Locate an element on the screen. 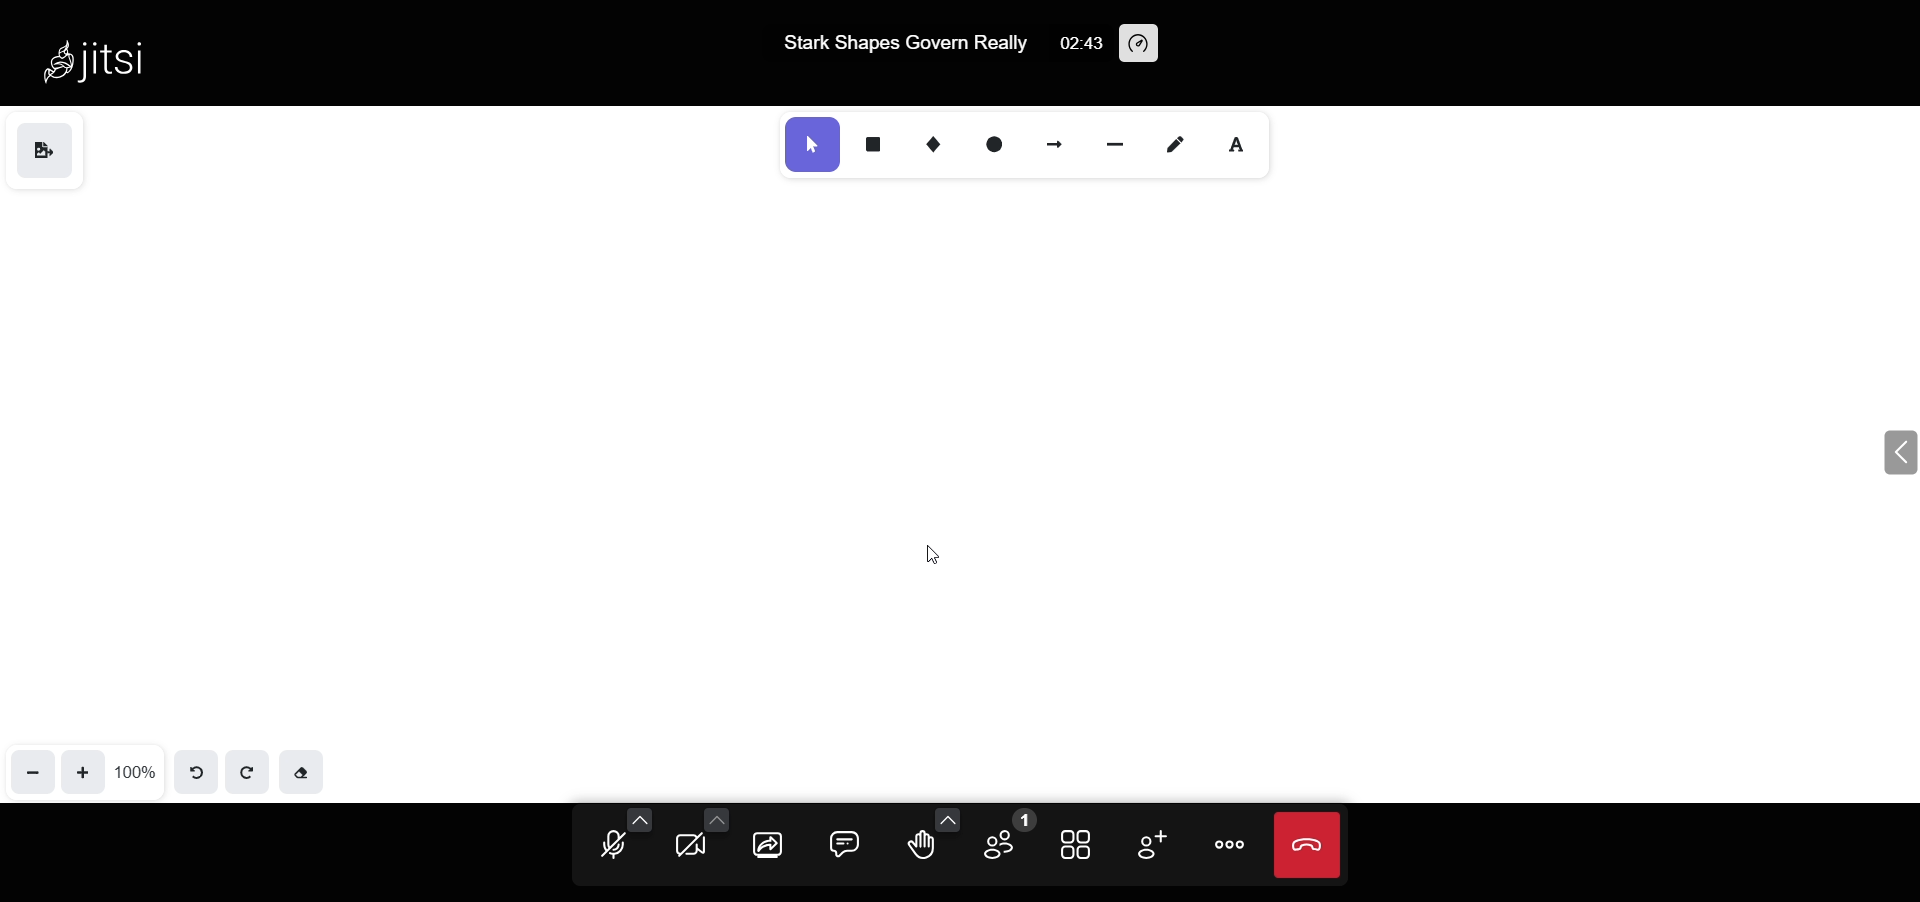 This screenshot has height=902, width=1920. ellipse is located at coordinates (997, 144).